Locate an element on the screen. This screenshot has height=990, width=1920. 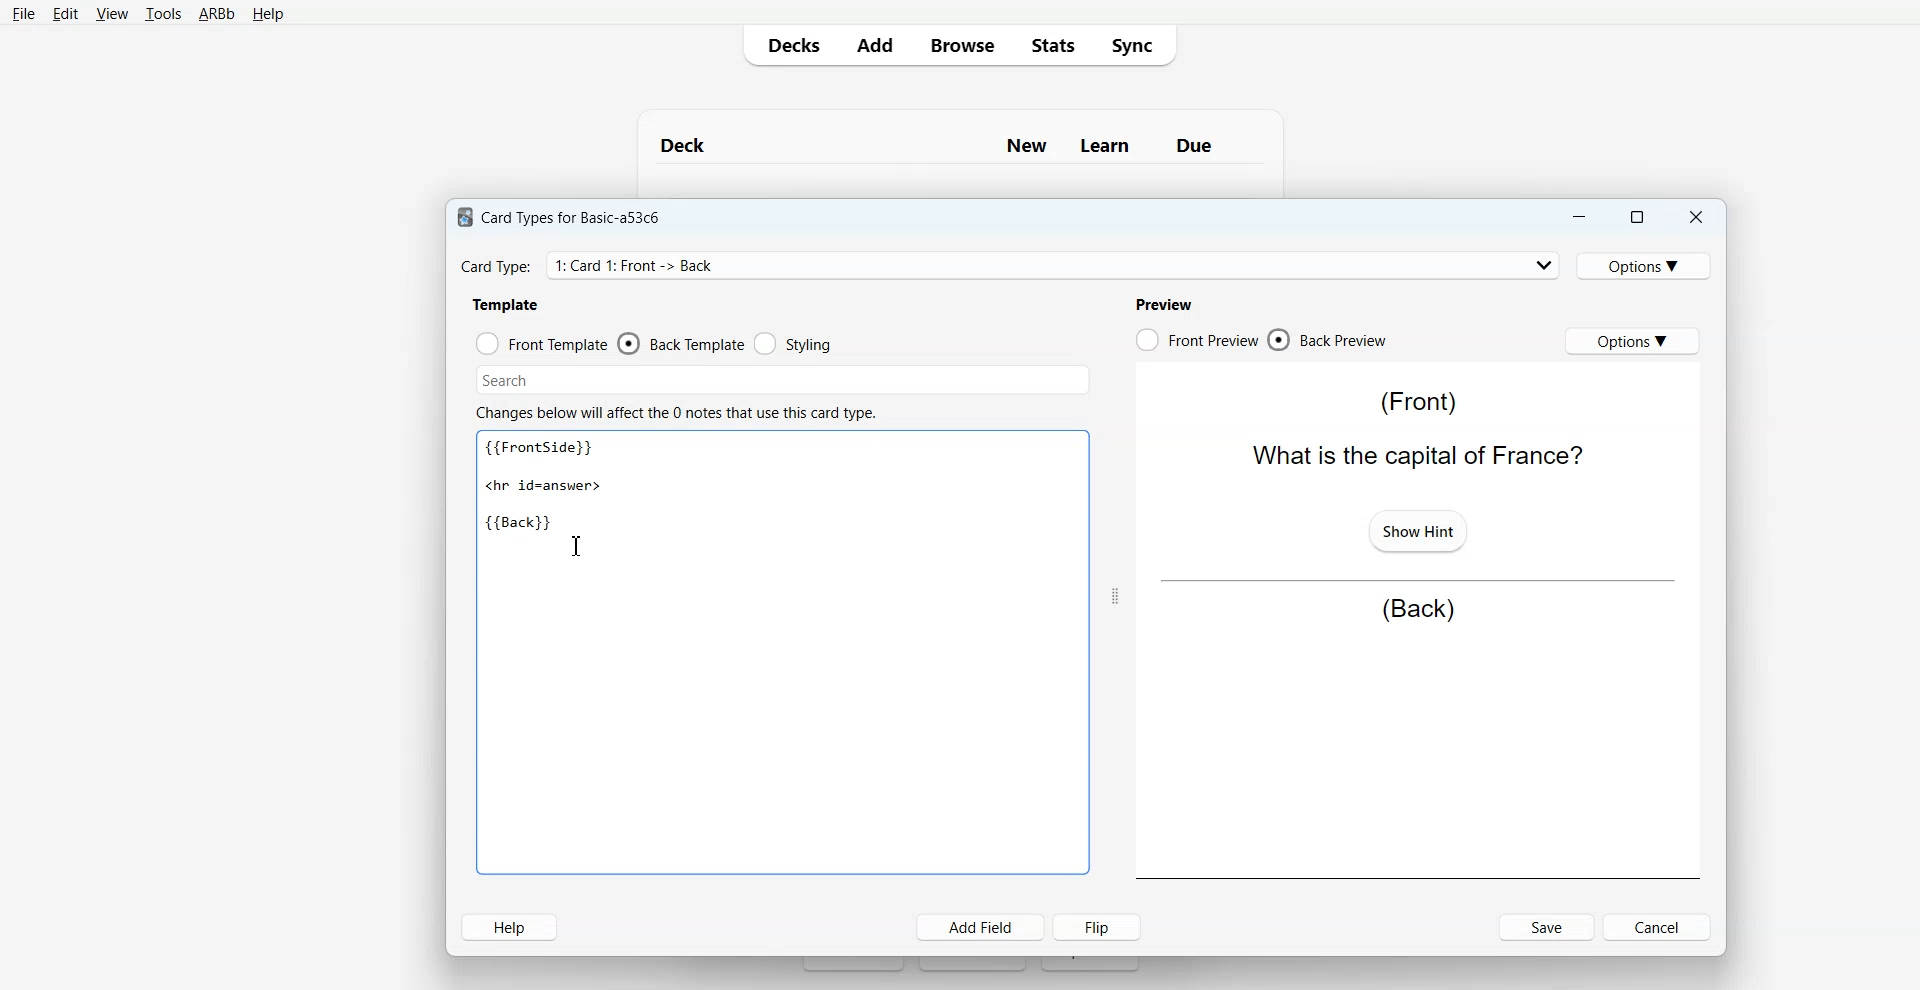
Changes below will affect the 0 notes that use this card type is located at coordinates (684, 413).